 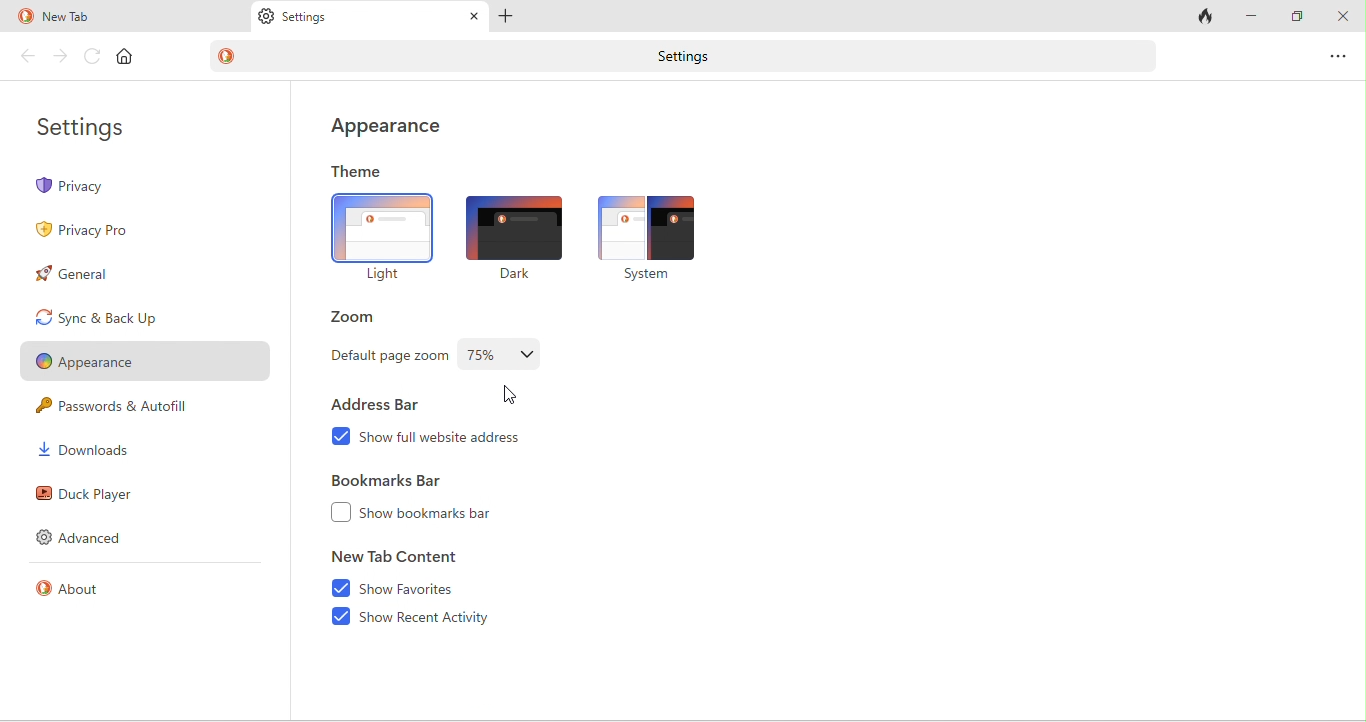 I want to click on forward, so click(x=62, y=56).